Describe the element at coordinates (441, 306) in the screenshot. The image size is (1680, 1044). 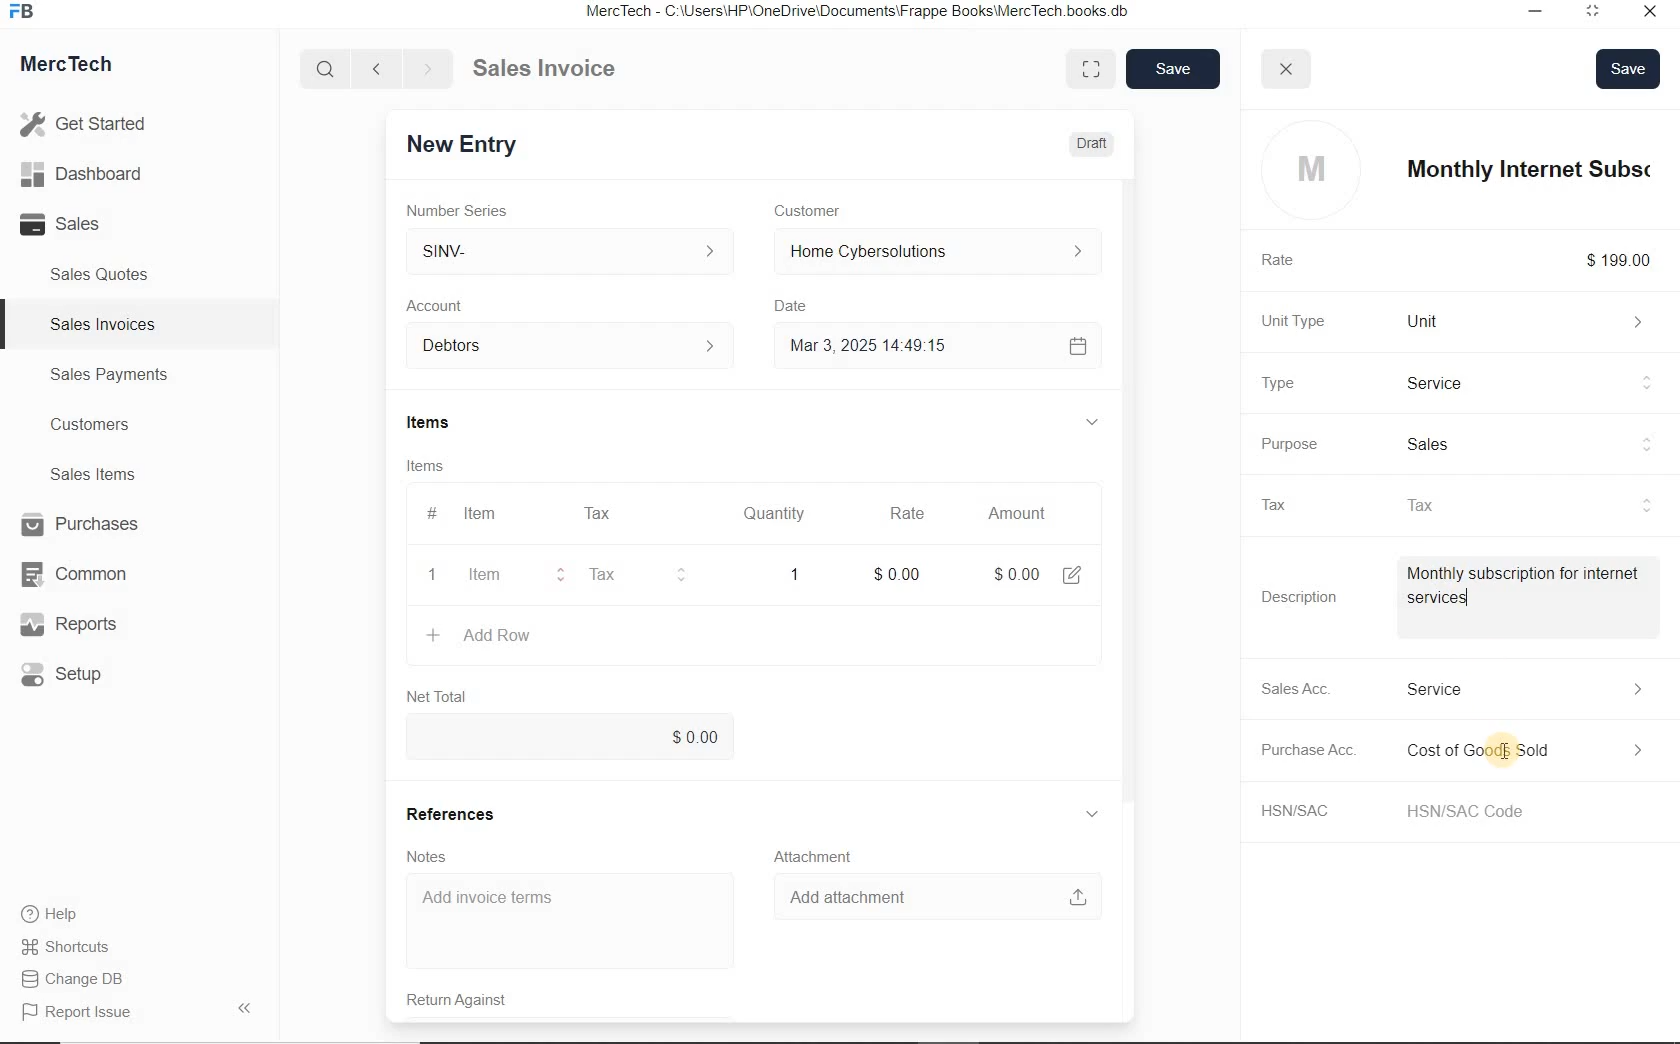
I see `Account` at that location.